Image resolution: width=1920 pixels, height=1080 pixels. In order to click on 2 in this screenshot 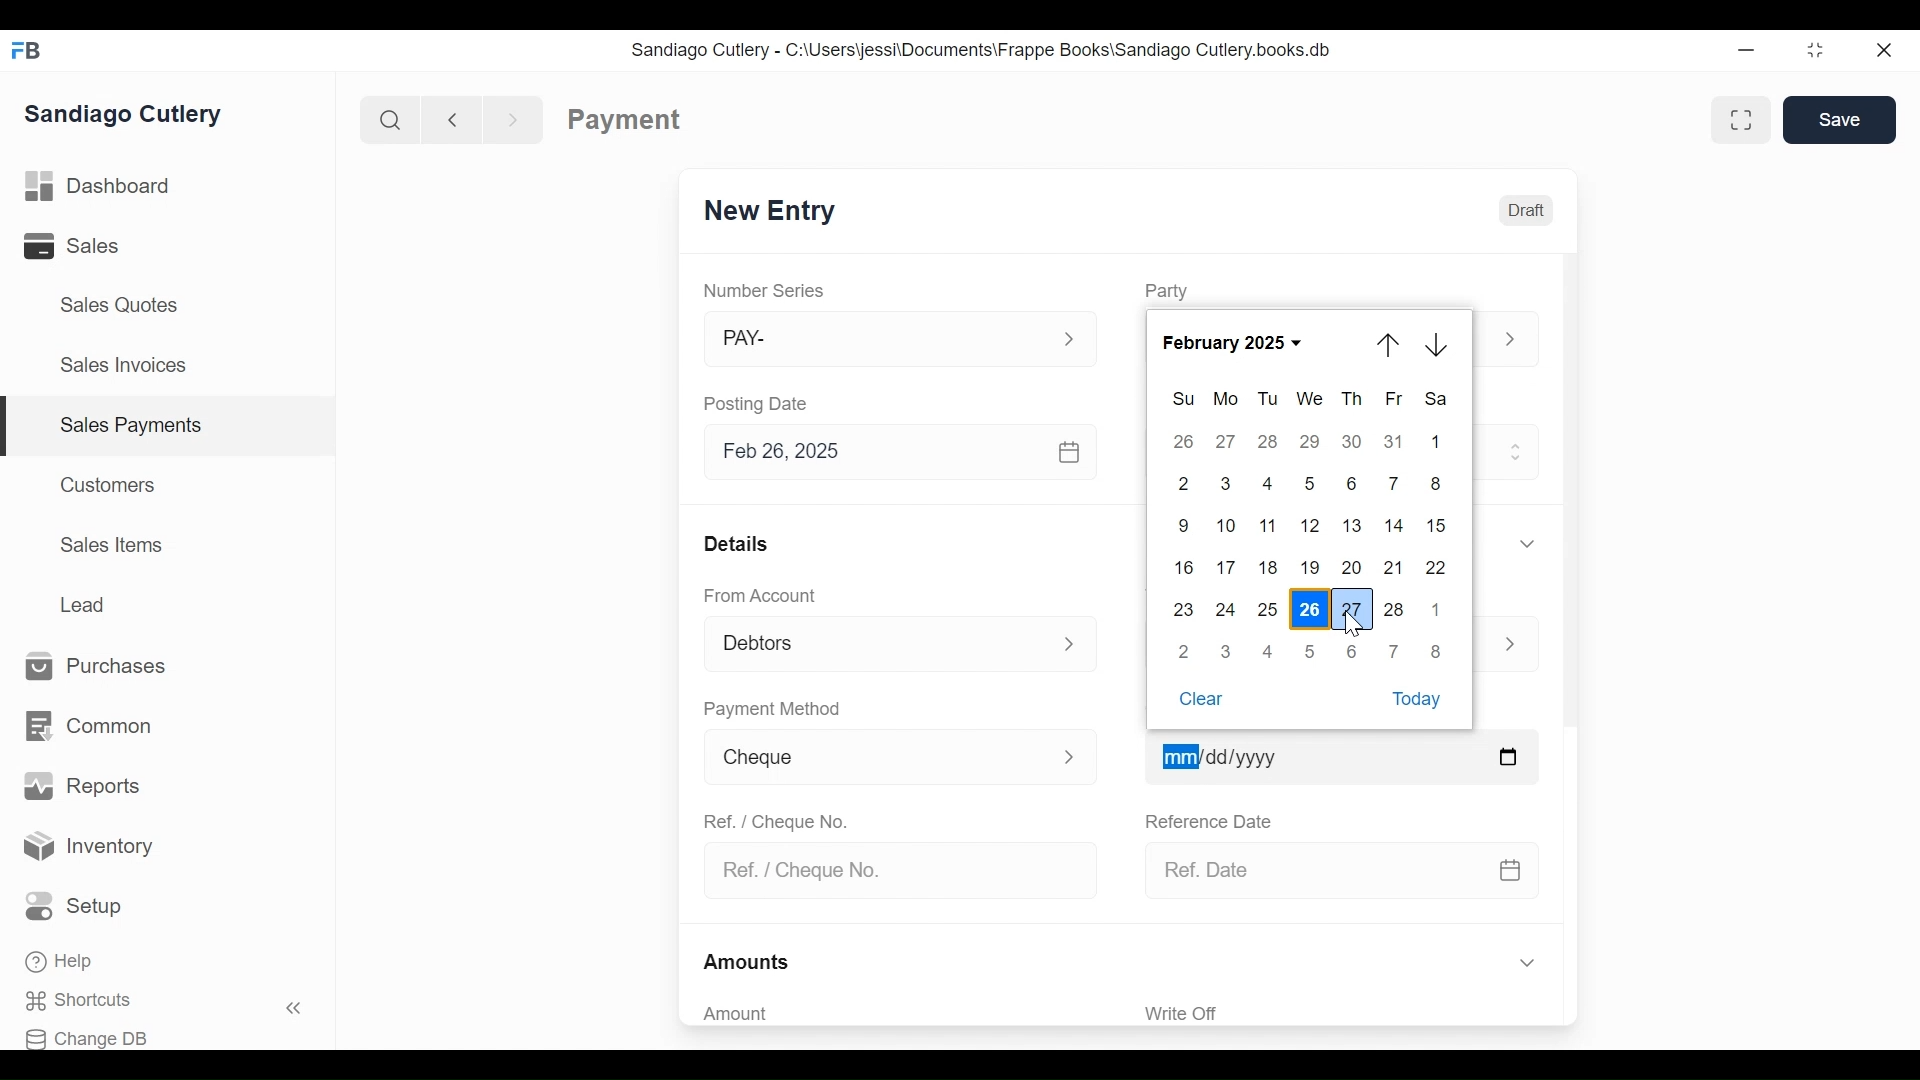, I will do `click(1185, 651)`.